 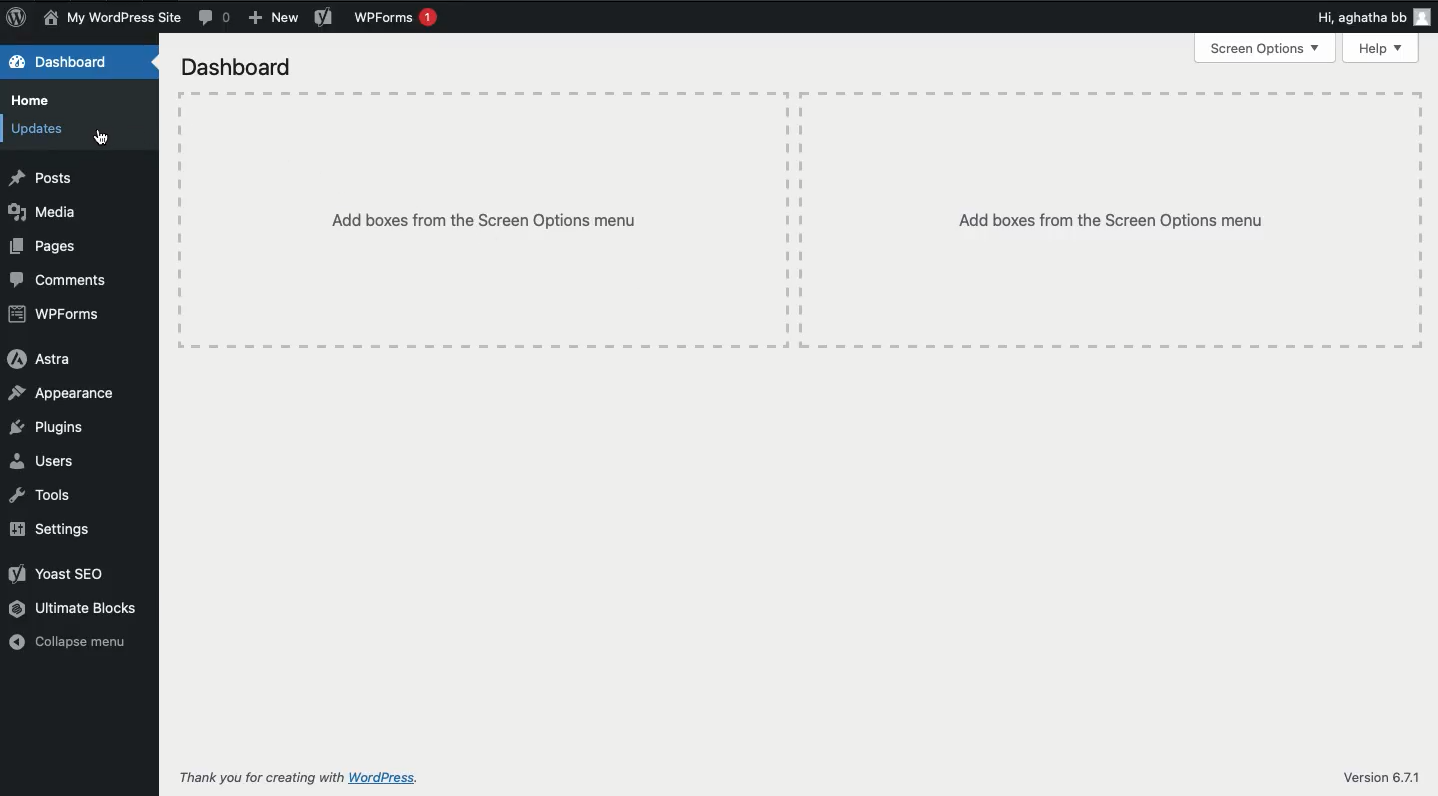 What do you see at coordinates (47, 247) in the screenshot?
I see `Pages` at bounding box center [47, 247].